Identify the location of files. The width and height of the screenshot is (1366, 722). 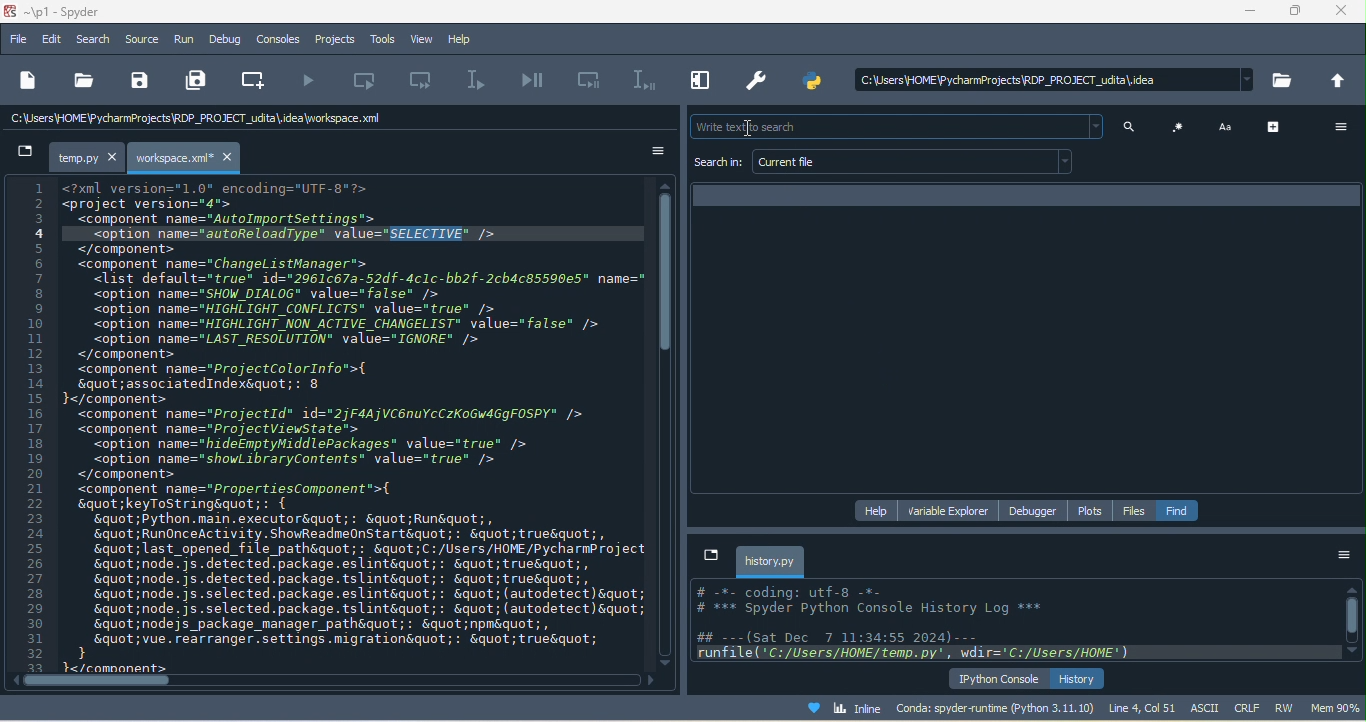
(1135, 511).